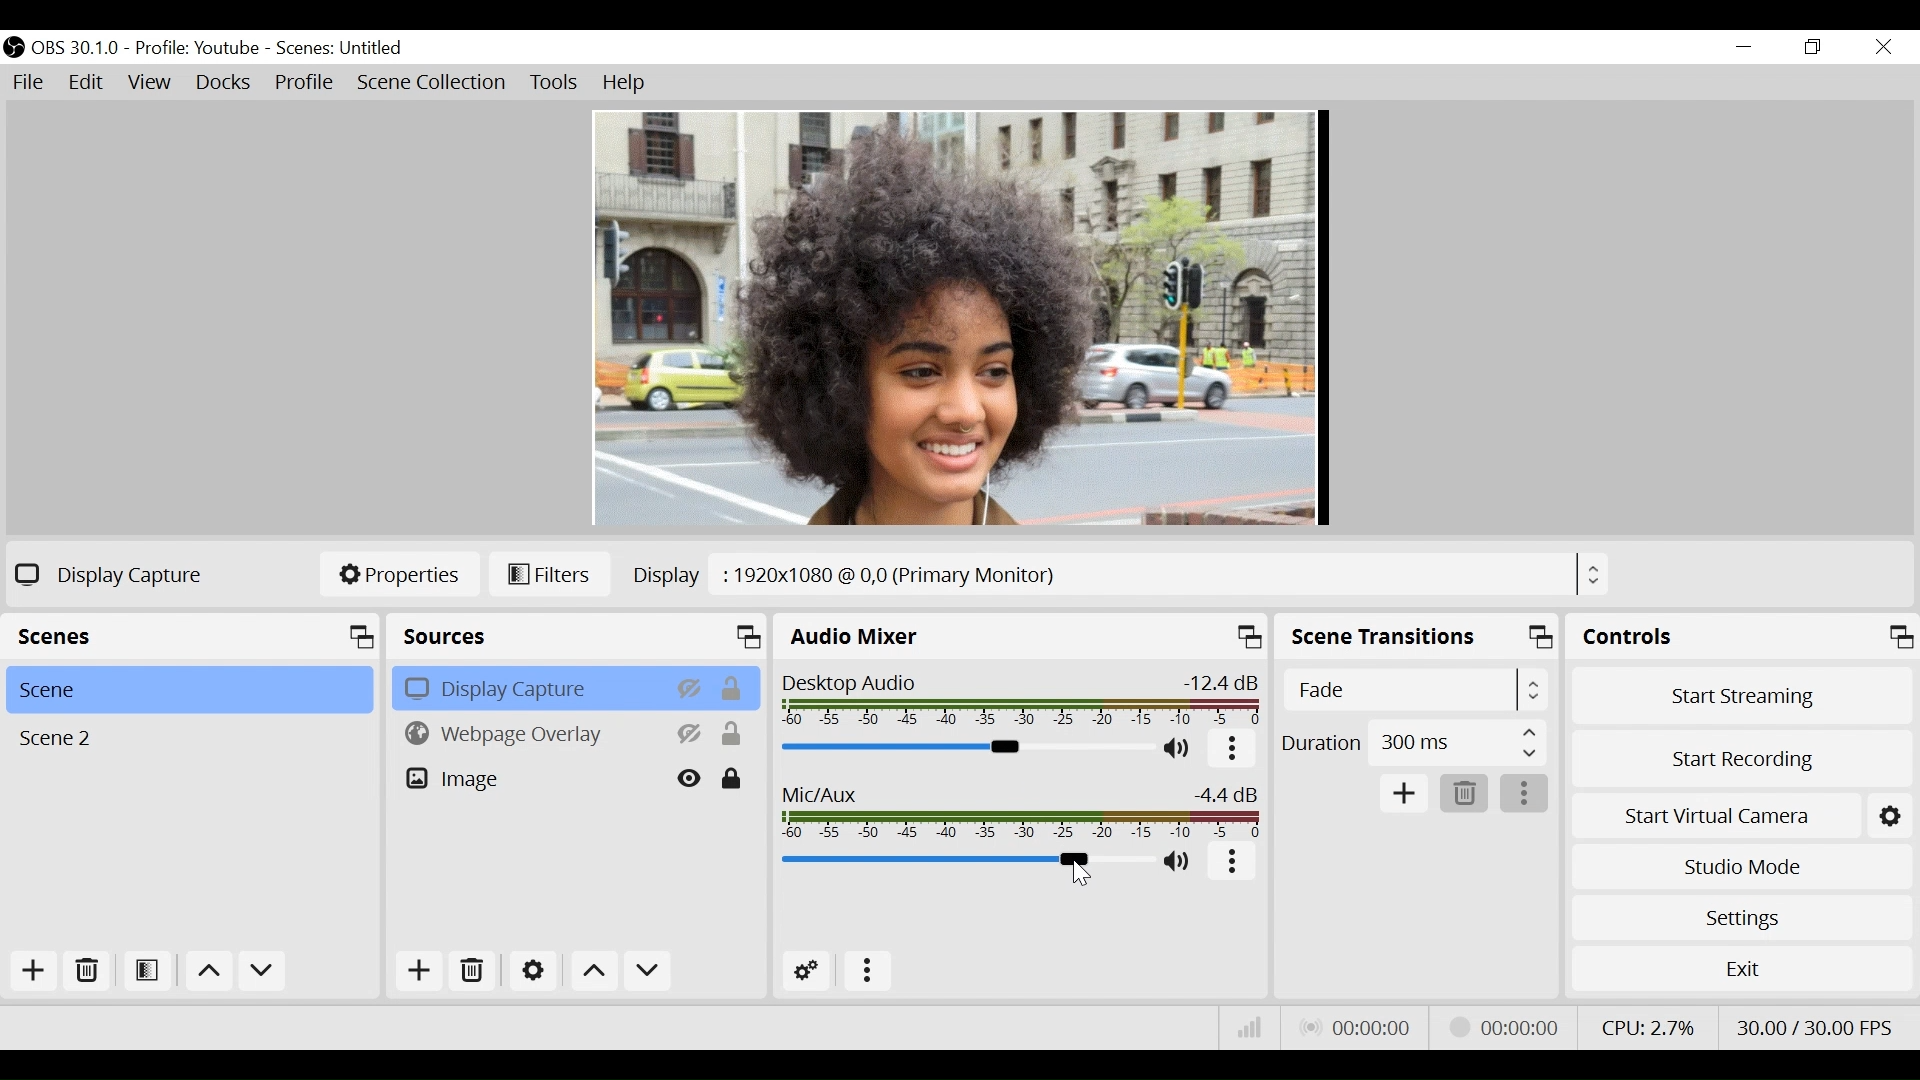 The width and height of the screenshot is (1920, 1080). What do you see at coordinates (346, 49) in the screenshot?
I see `Scene name` at bounding box center [346, 49].